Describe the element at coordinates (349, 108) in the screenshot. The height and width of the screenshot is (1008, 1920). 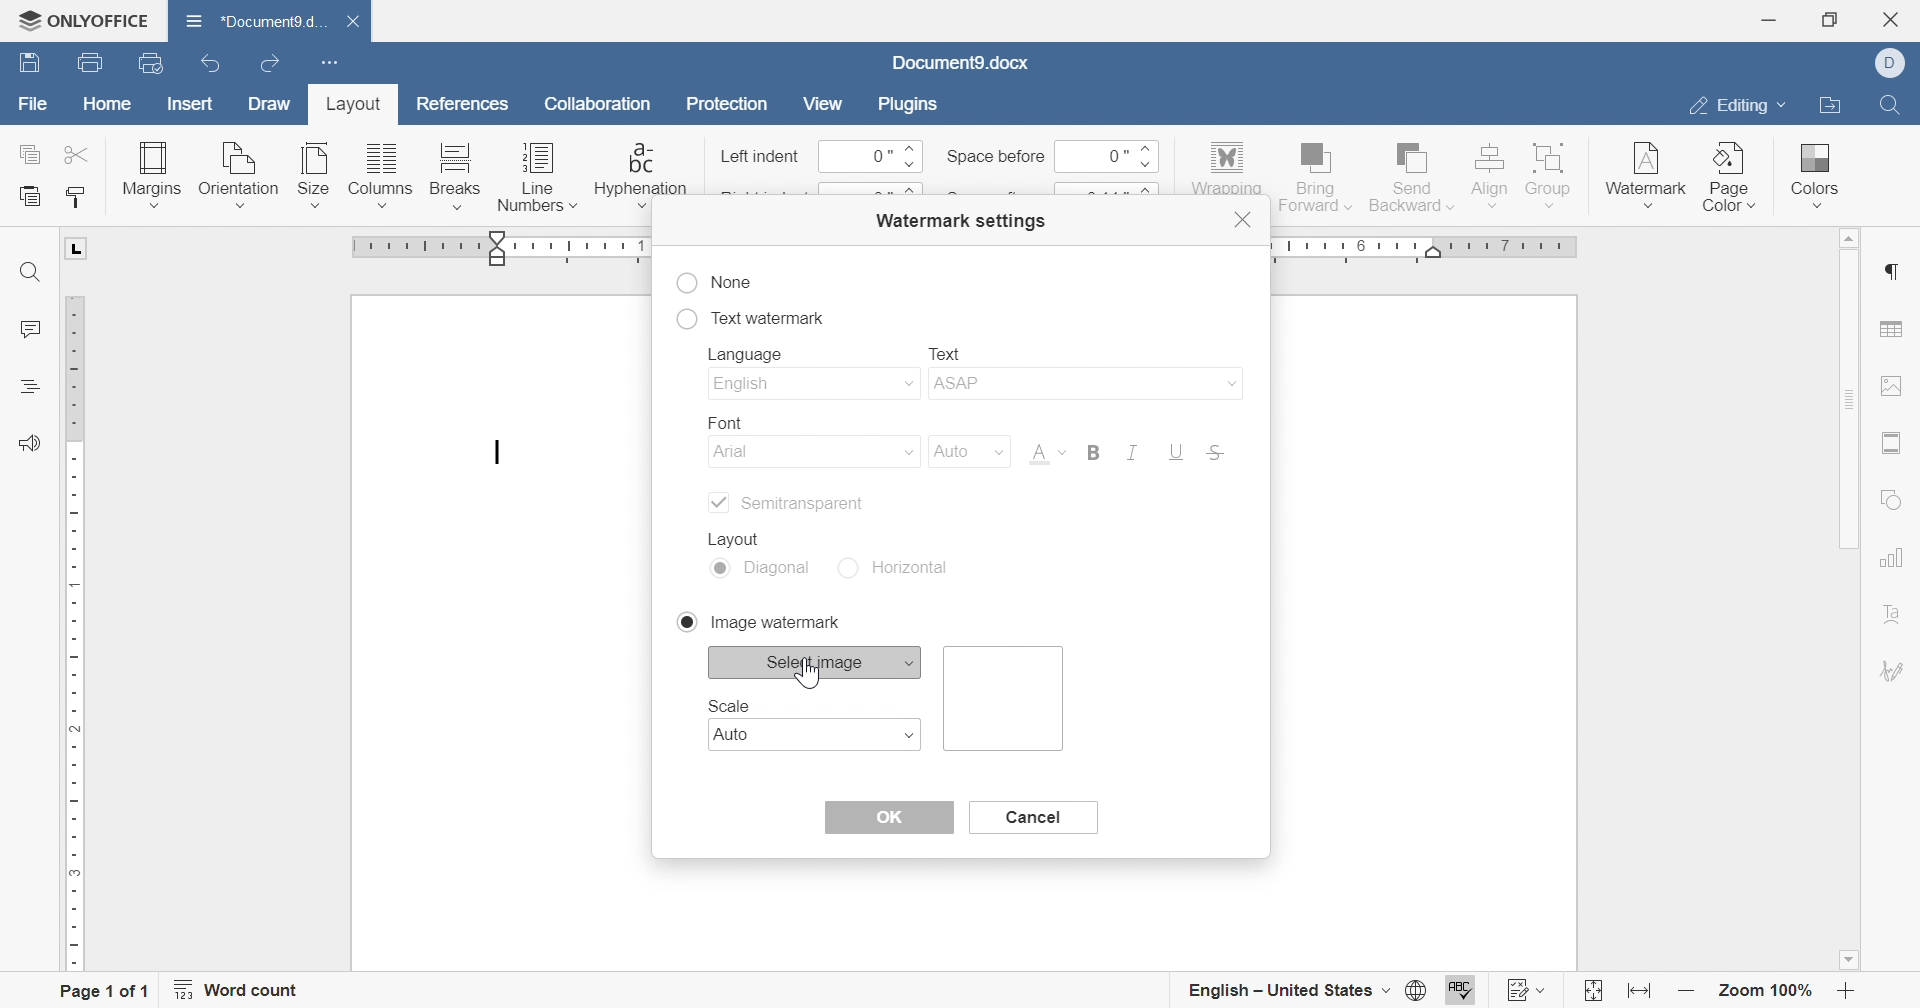
I see `layout` at that location.